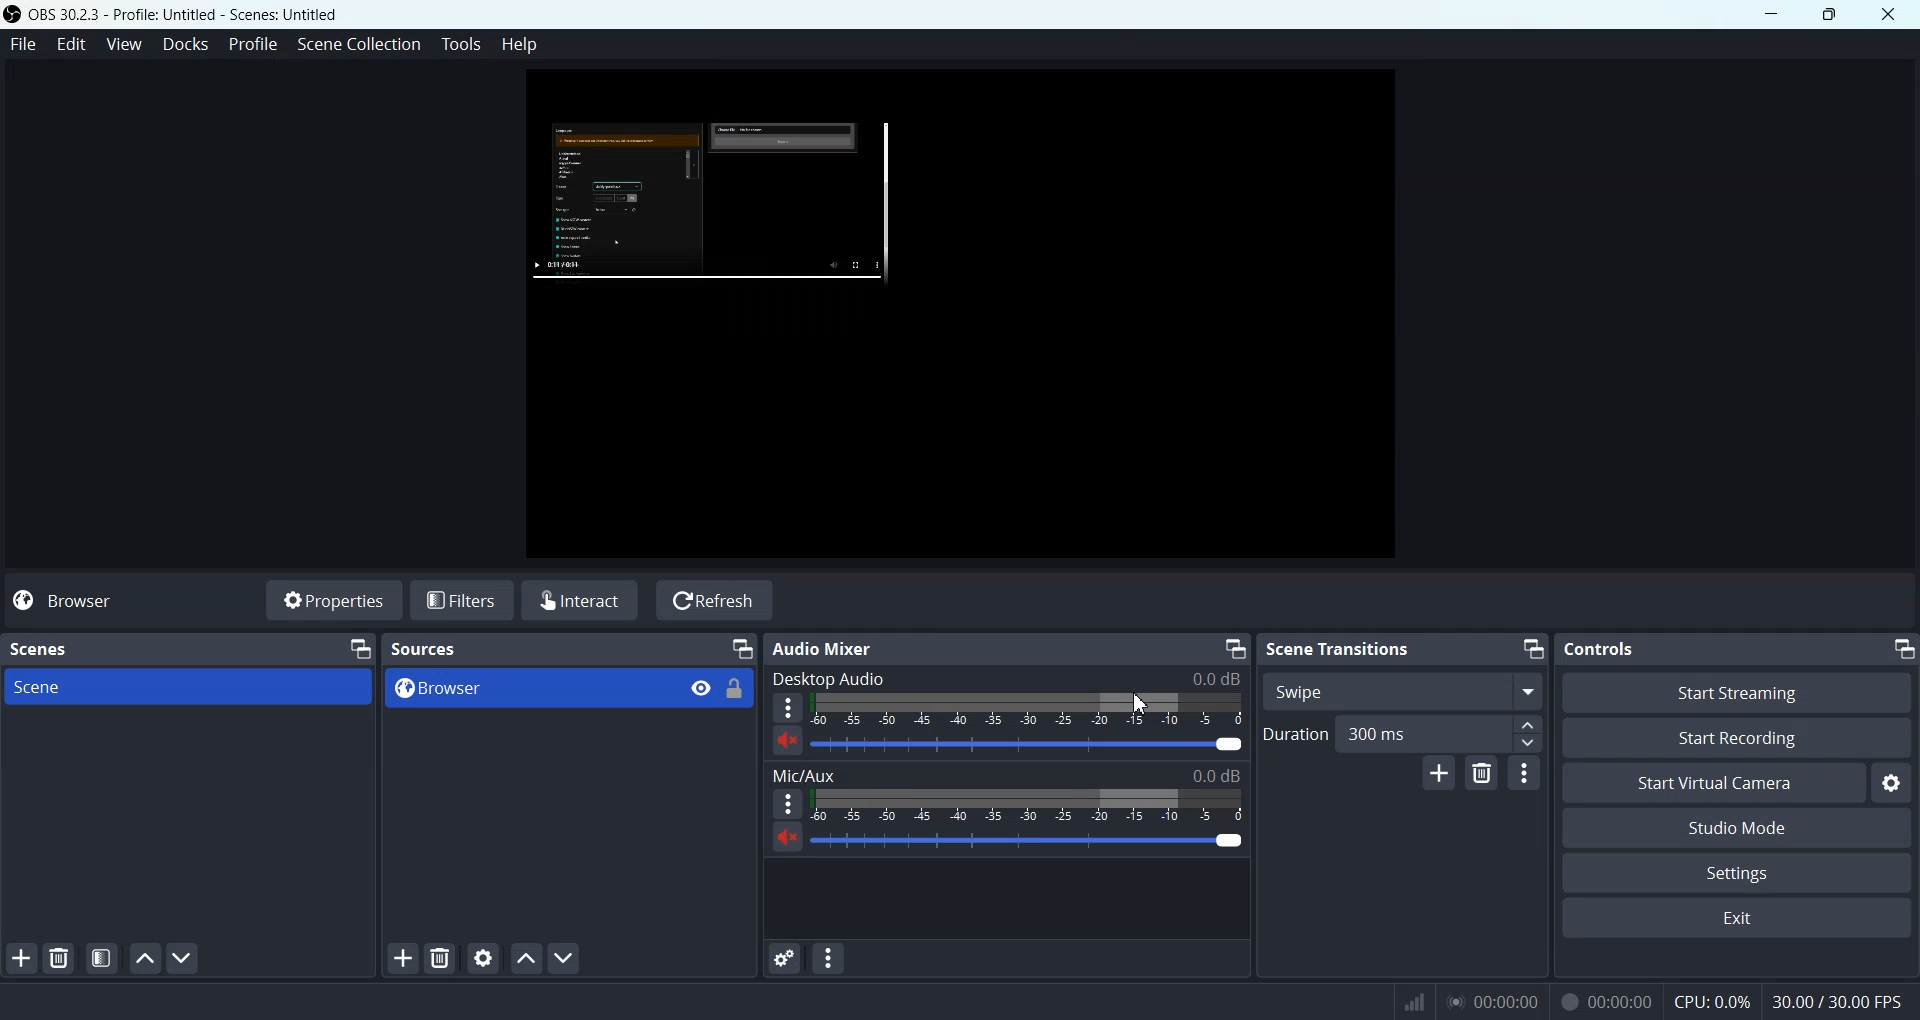 This screenshot has height=1020, width=1920. What do you see at coordinates (787, 741) in the screenshot?
I see `Unmute / Mute` at bounding box center [787, 741].